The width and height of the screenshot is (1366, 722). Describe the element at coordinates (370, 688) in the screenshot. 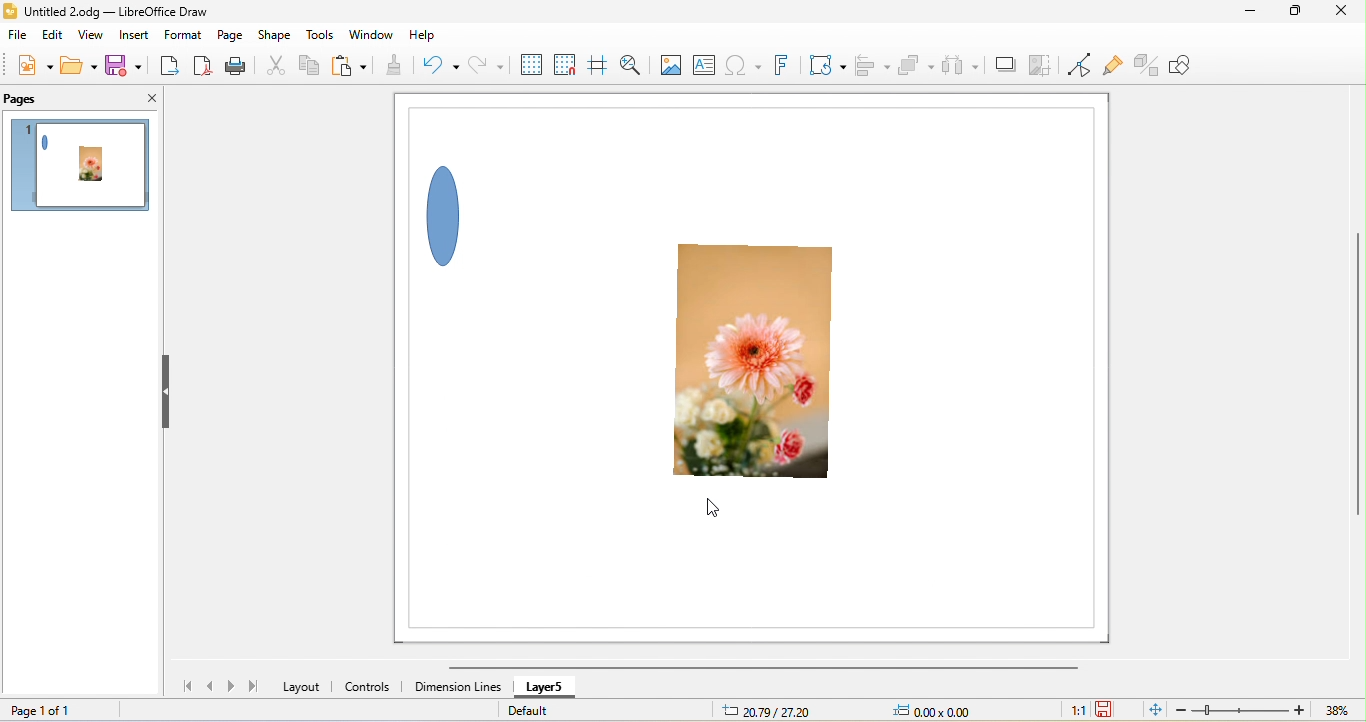

I see `controls` at that location.